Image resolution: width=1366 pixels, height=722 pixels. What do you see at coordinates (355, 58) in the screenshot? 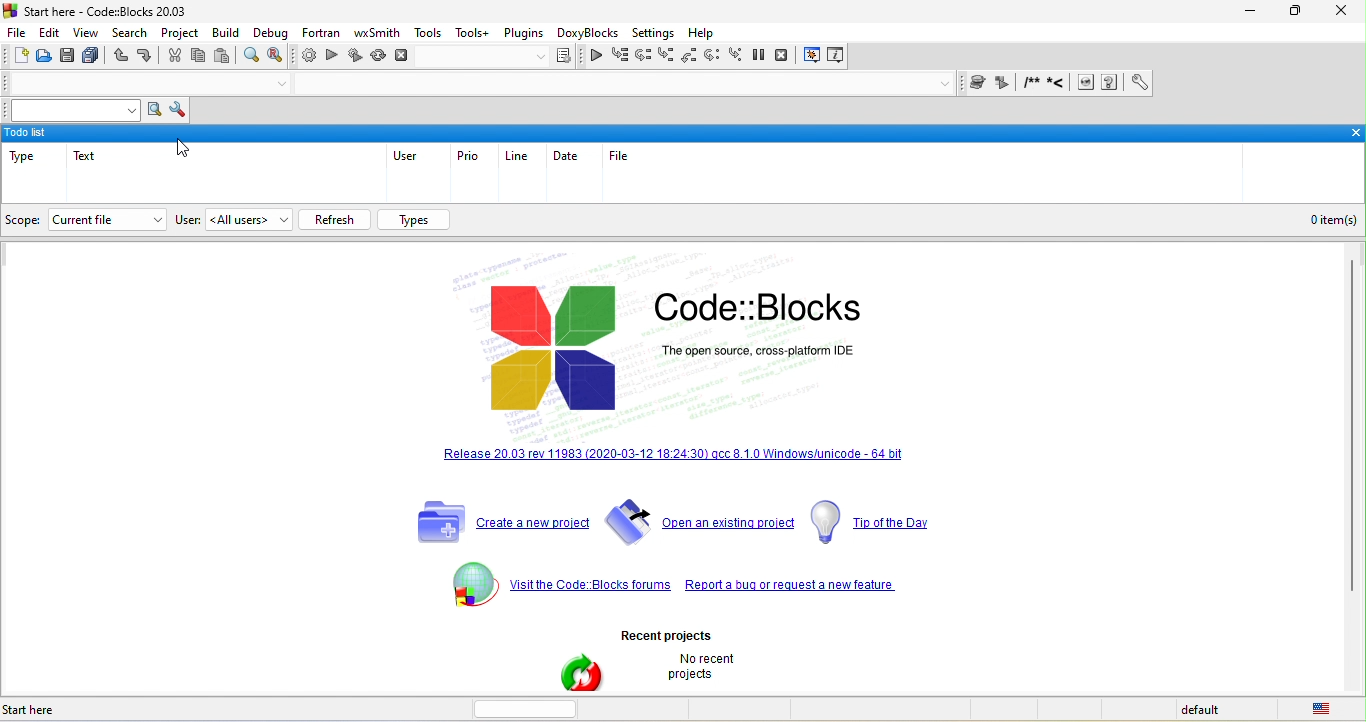
I see `build and run` at bounding box center [355, 58].